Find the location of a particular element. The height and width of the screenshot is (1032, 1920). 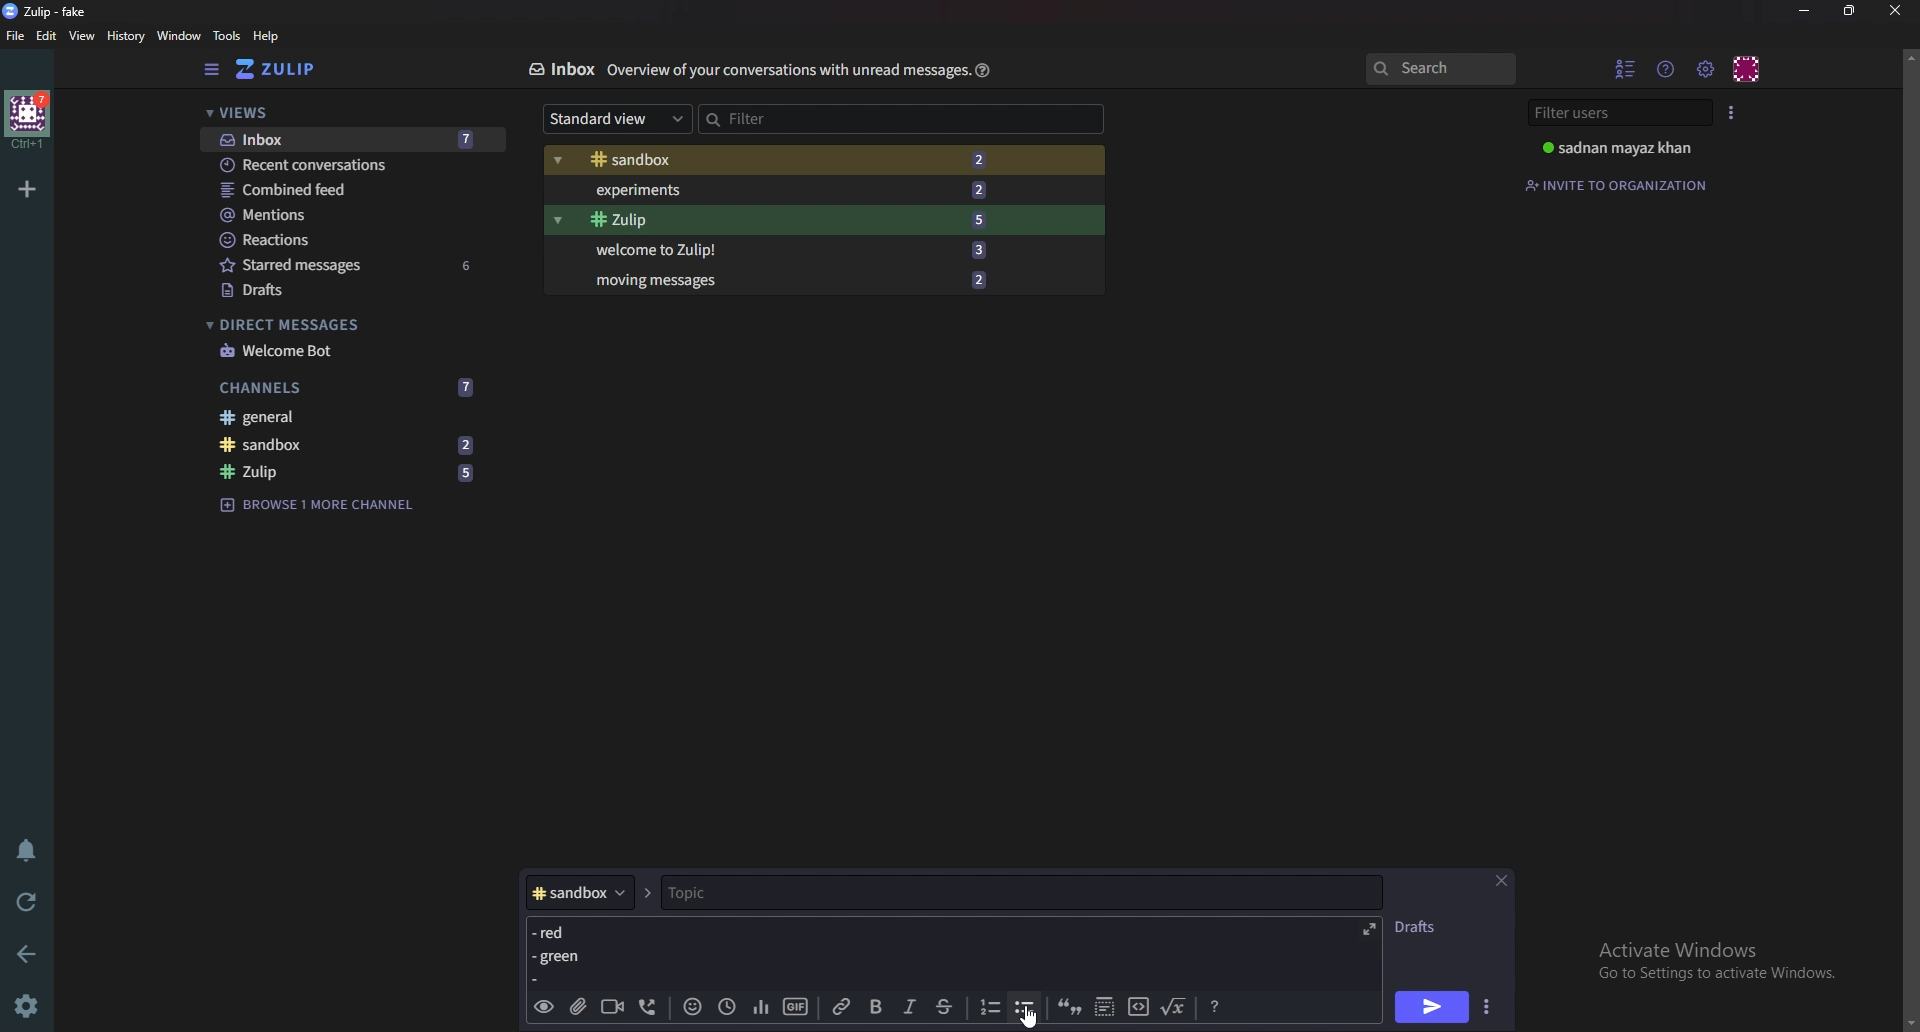

Emoji is located at coordinates (693, 1005).